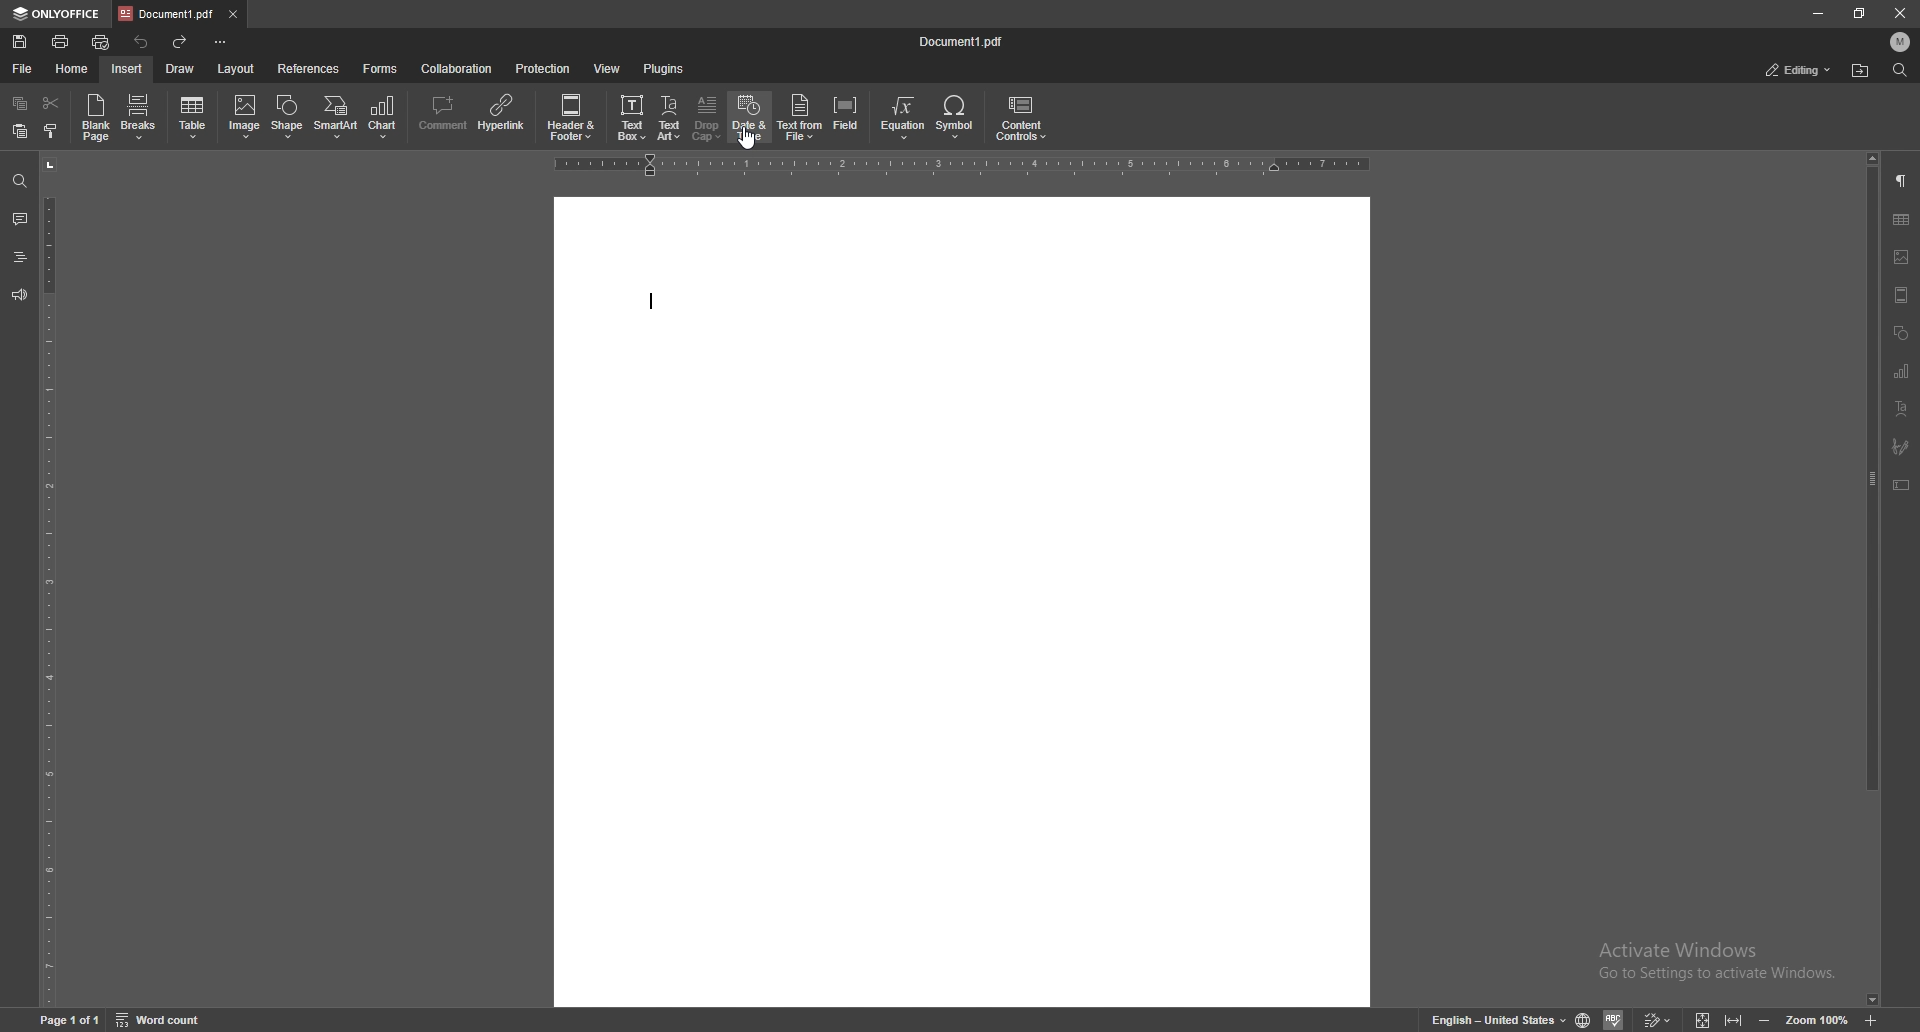  I want to click on horizontal scale, so click(963, 166).